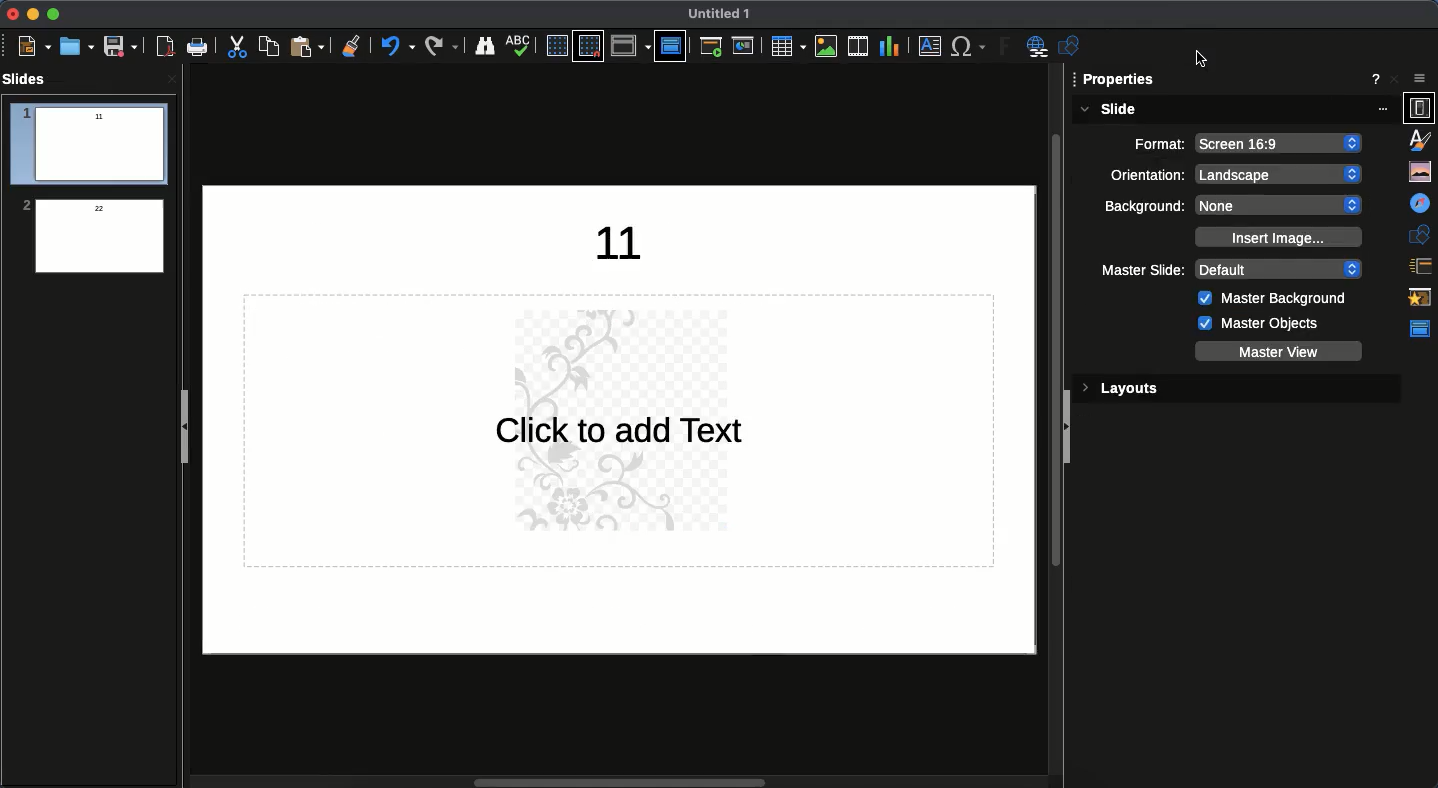 This screenshot has width=1438, height=788. I want to click on Water mark added, so click(615, 420).